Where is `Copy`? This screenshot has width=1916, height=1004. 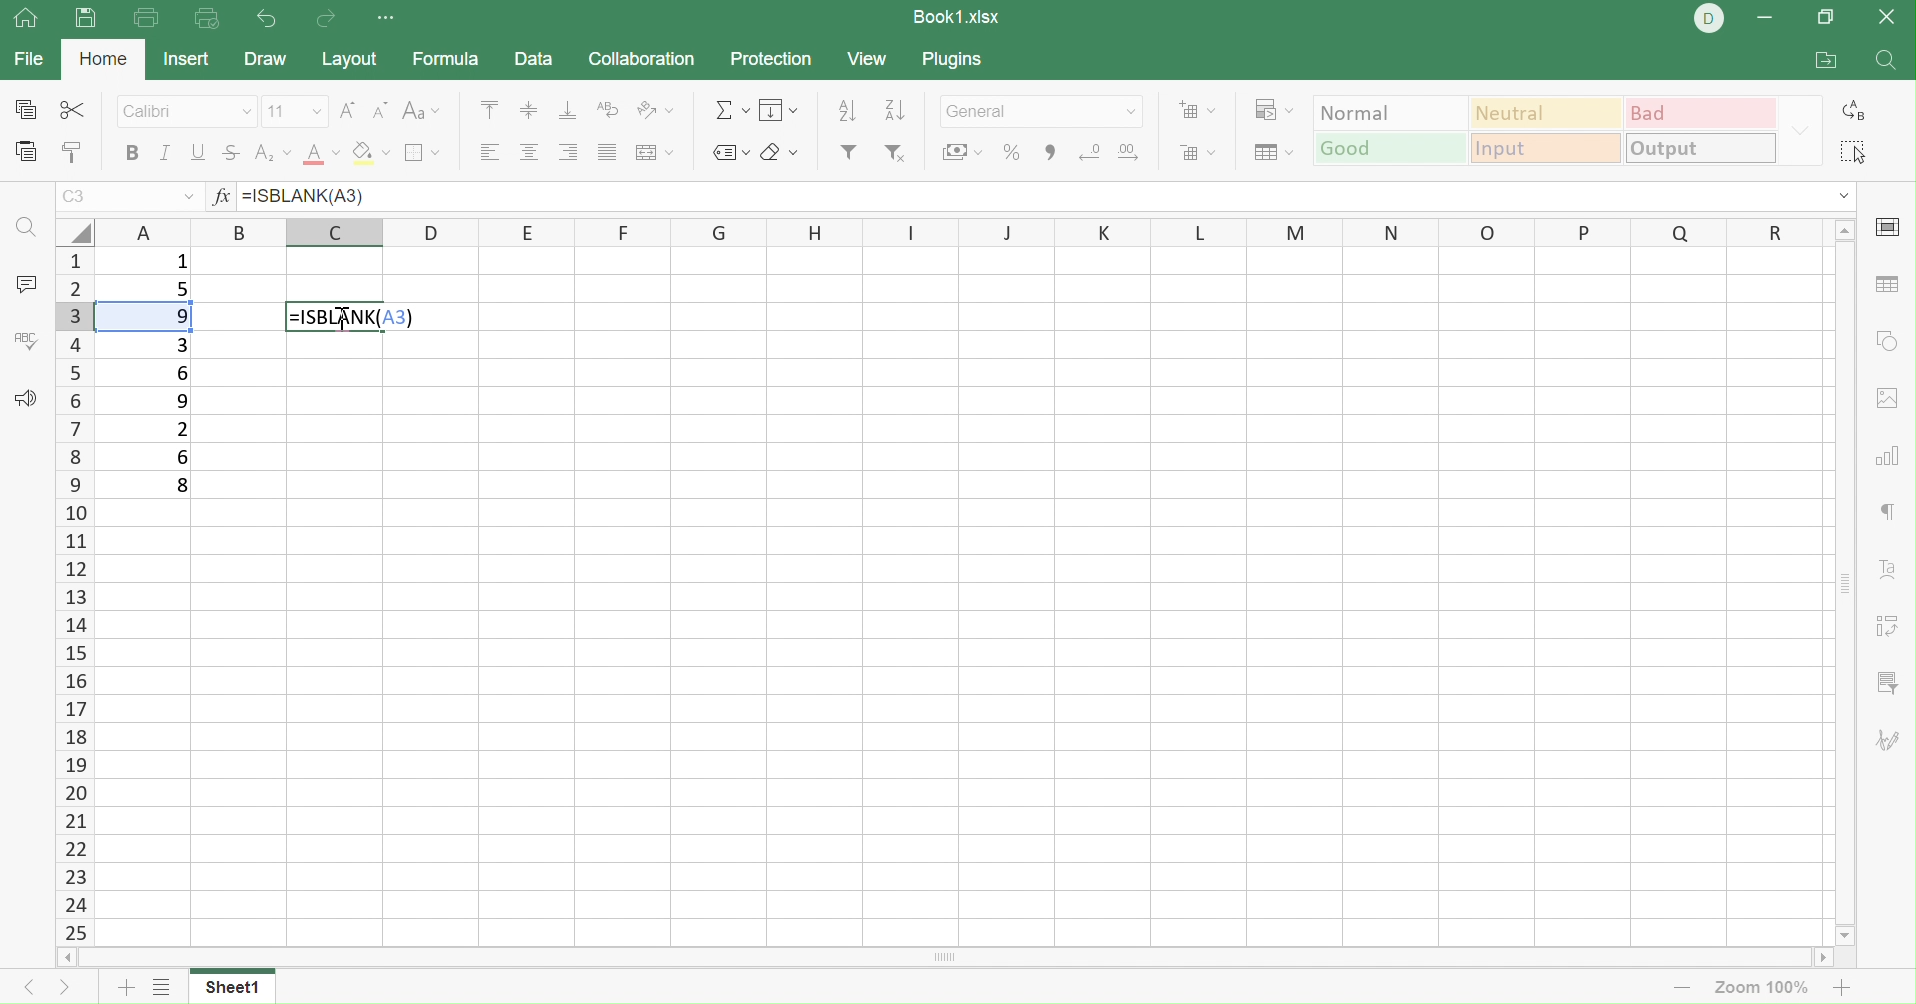
Copy is located at coordinates (24, 108).